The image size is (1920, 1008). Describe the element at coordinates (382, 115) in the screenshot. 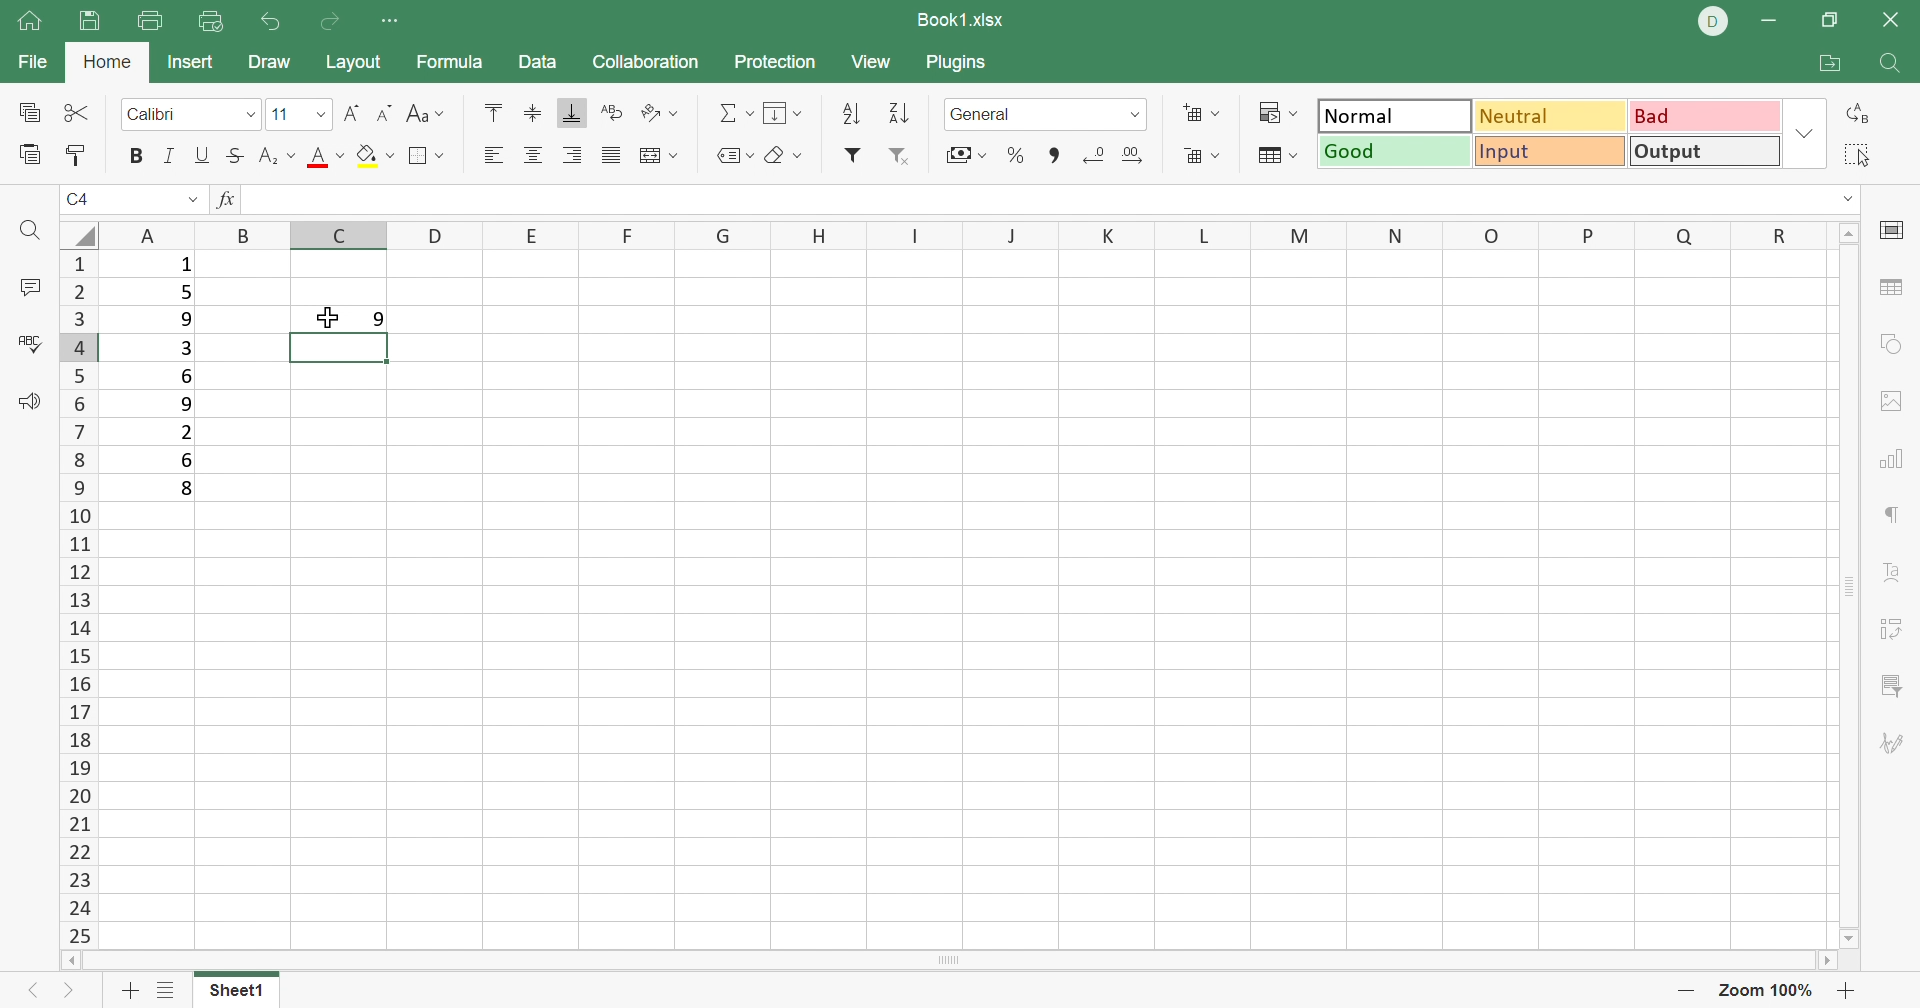

I see `Decrement font size` at that location.